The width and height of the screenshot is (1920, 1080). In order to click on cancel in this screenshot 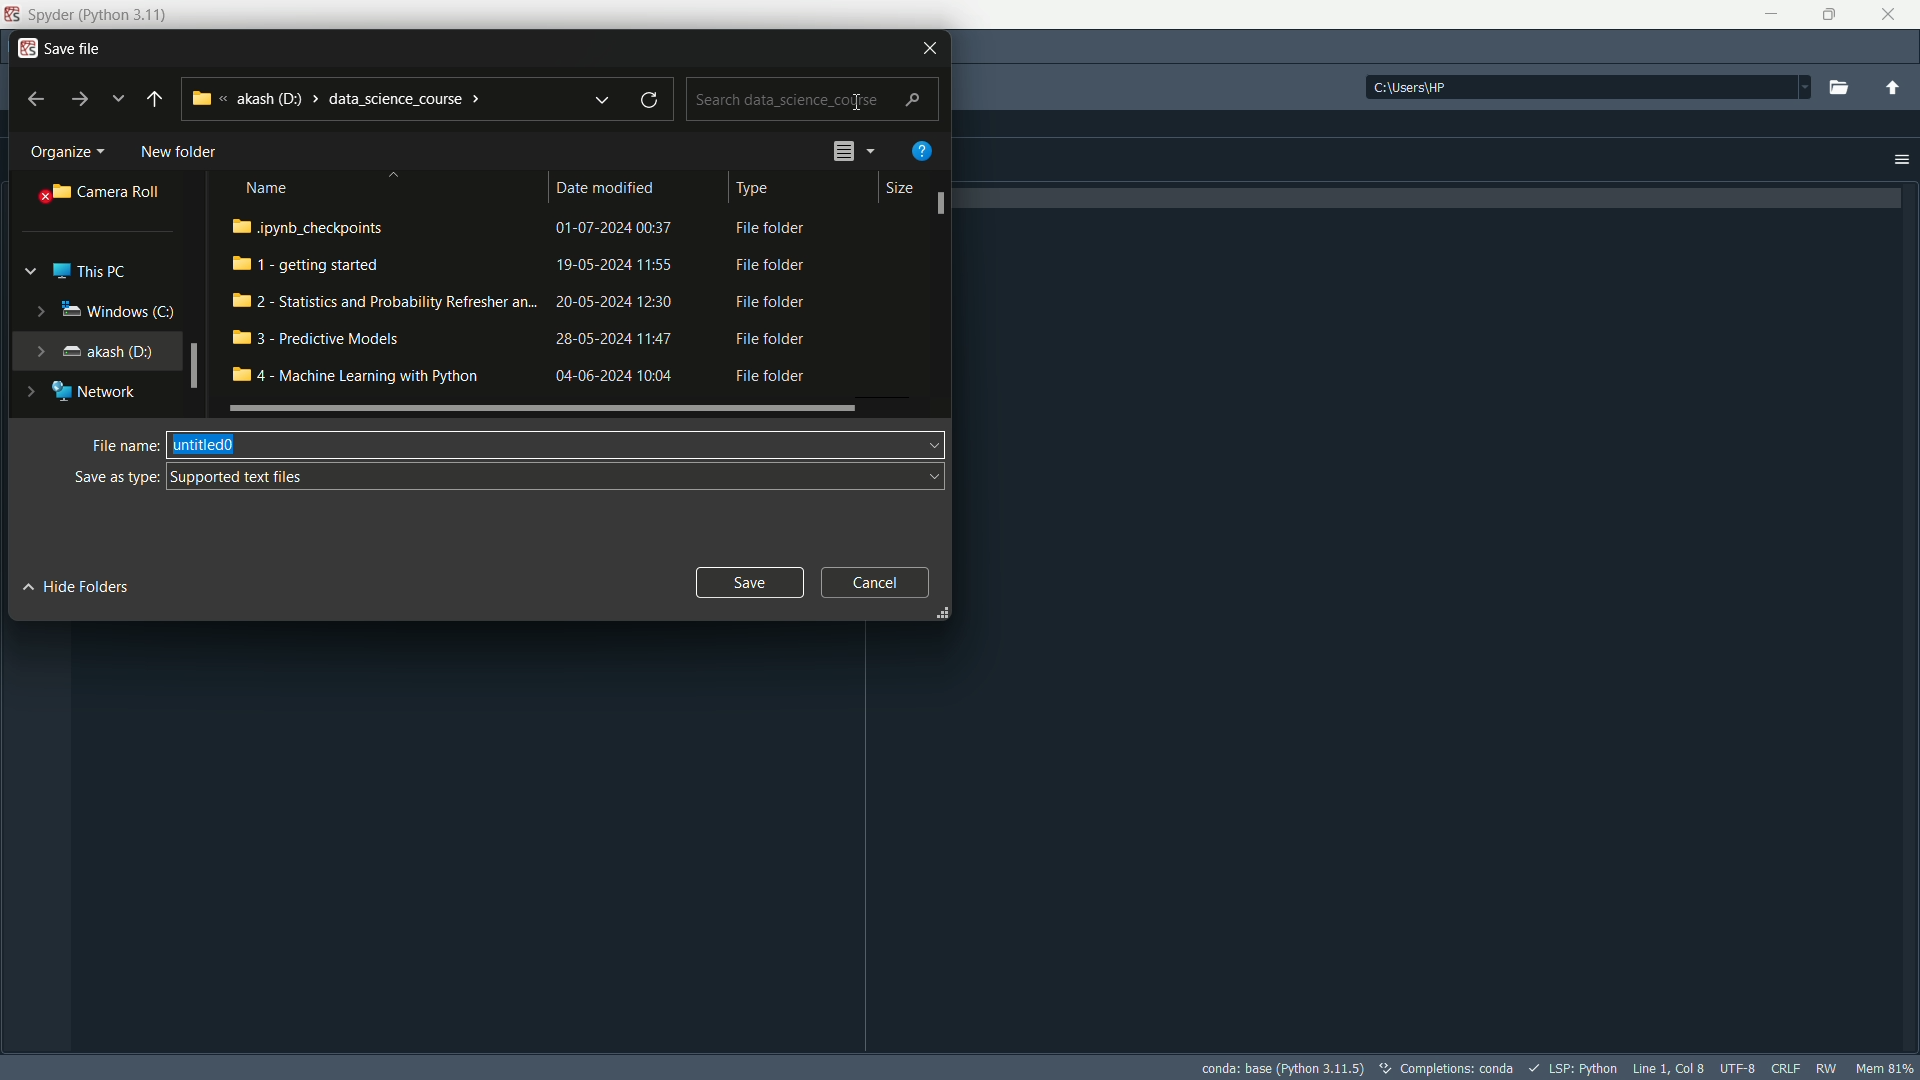, I will do `click(869, 582)`.